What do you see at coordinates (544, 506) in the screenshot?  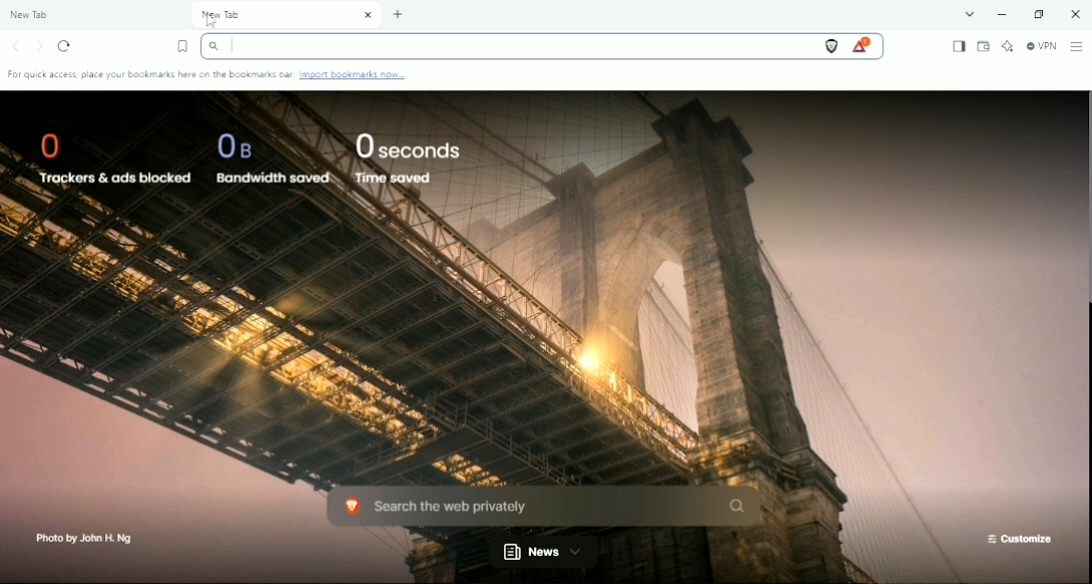 I see `Search the web privately` at bounding box center [544, 506].